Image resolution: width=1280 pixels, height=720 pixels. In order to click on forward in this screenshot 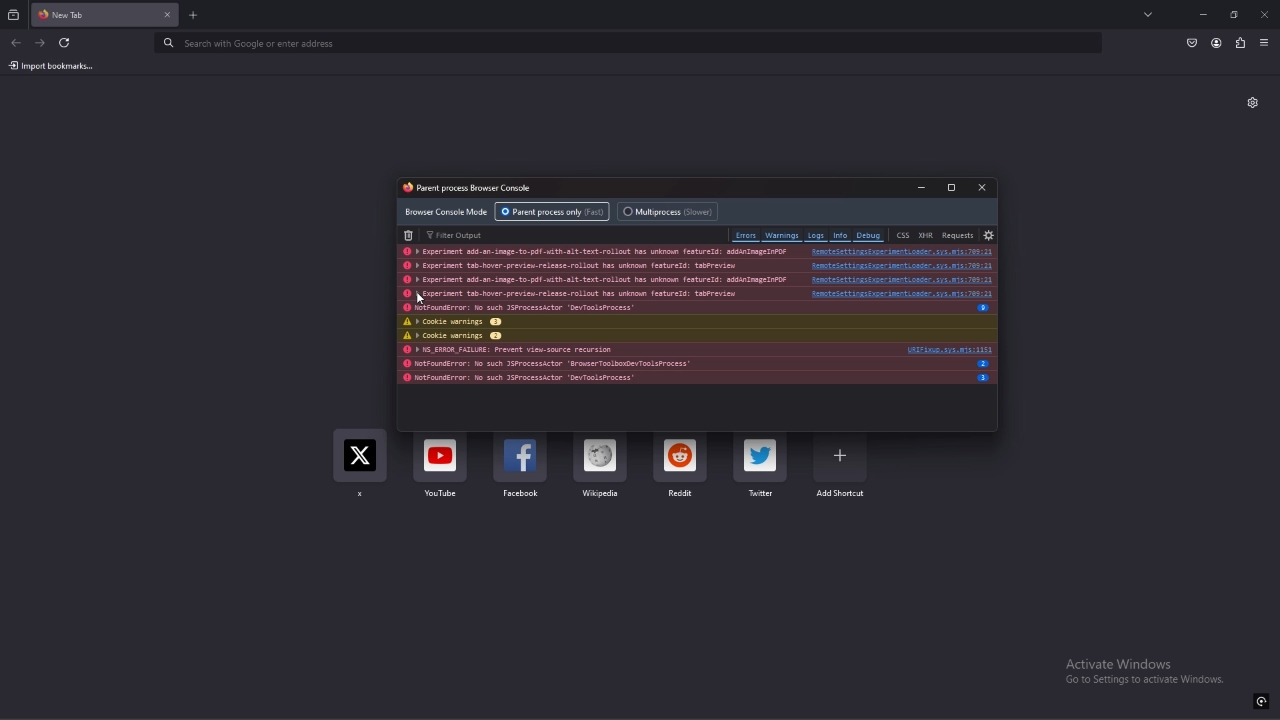, I will do `click(39, 44)`.